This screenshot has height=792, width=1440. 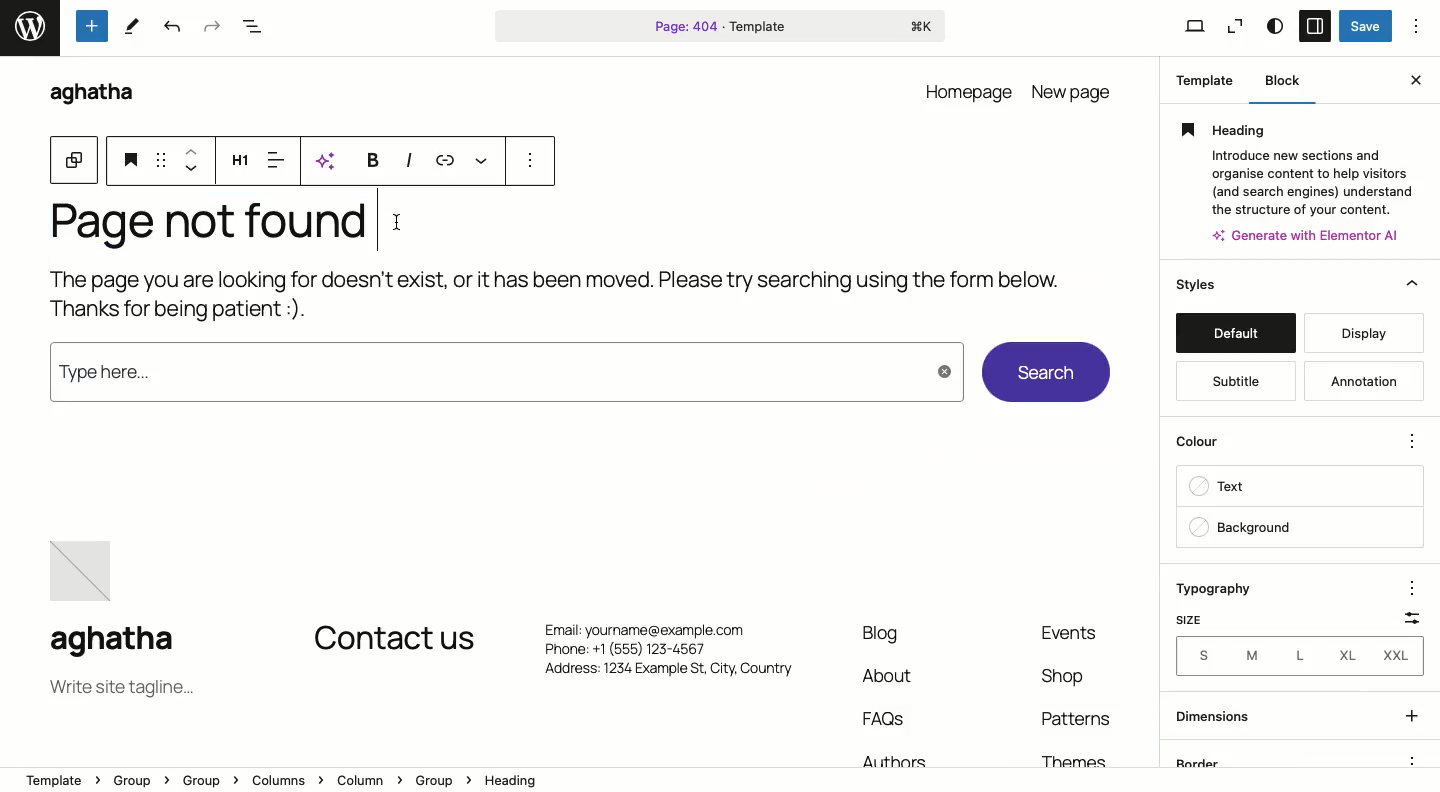 I want to click on Contact us, so click(x=394, y=640).